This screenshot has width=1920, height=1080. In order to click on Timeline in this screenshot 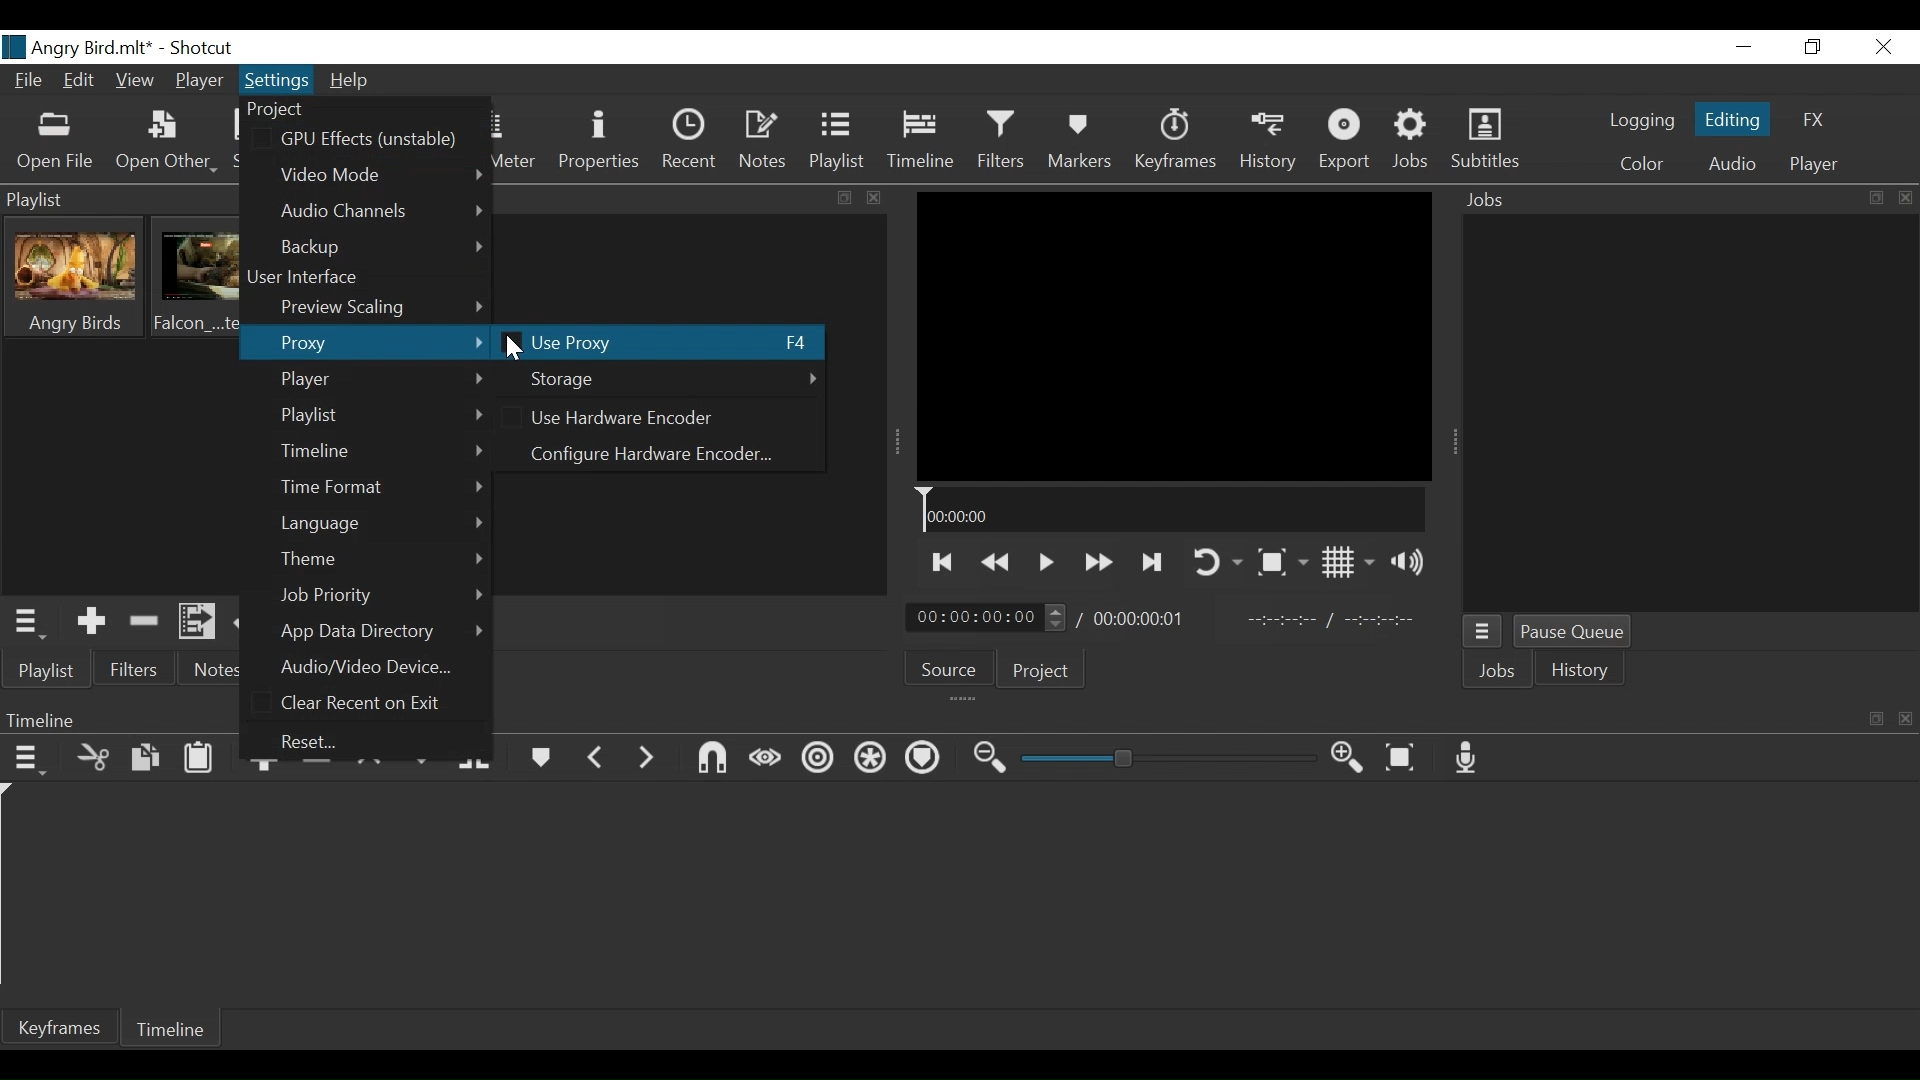, I will do `click(382, 451)`.